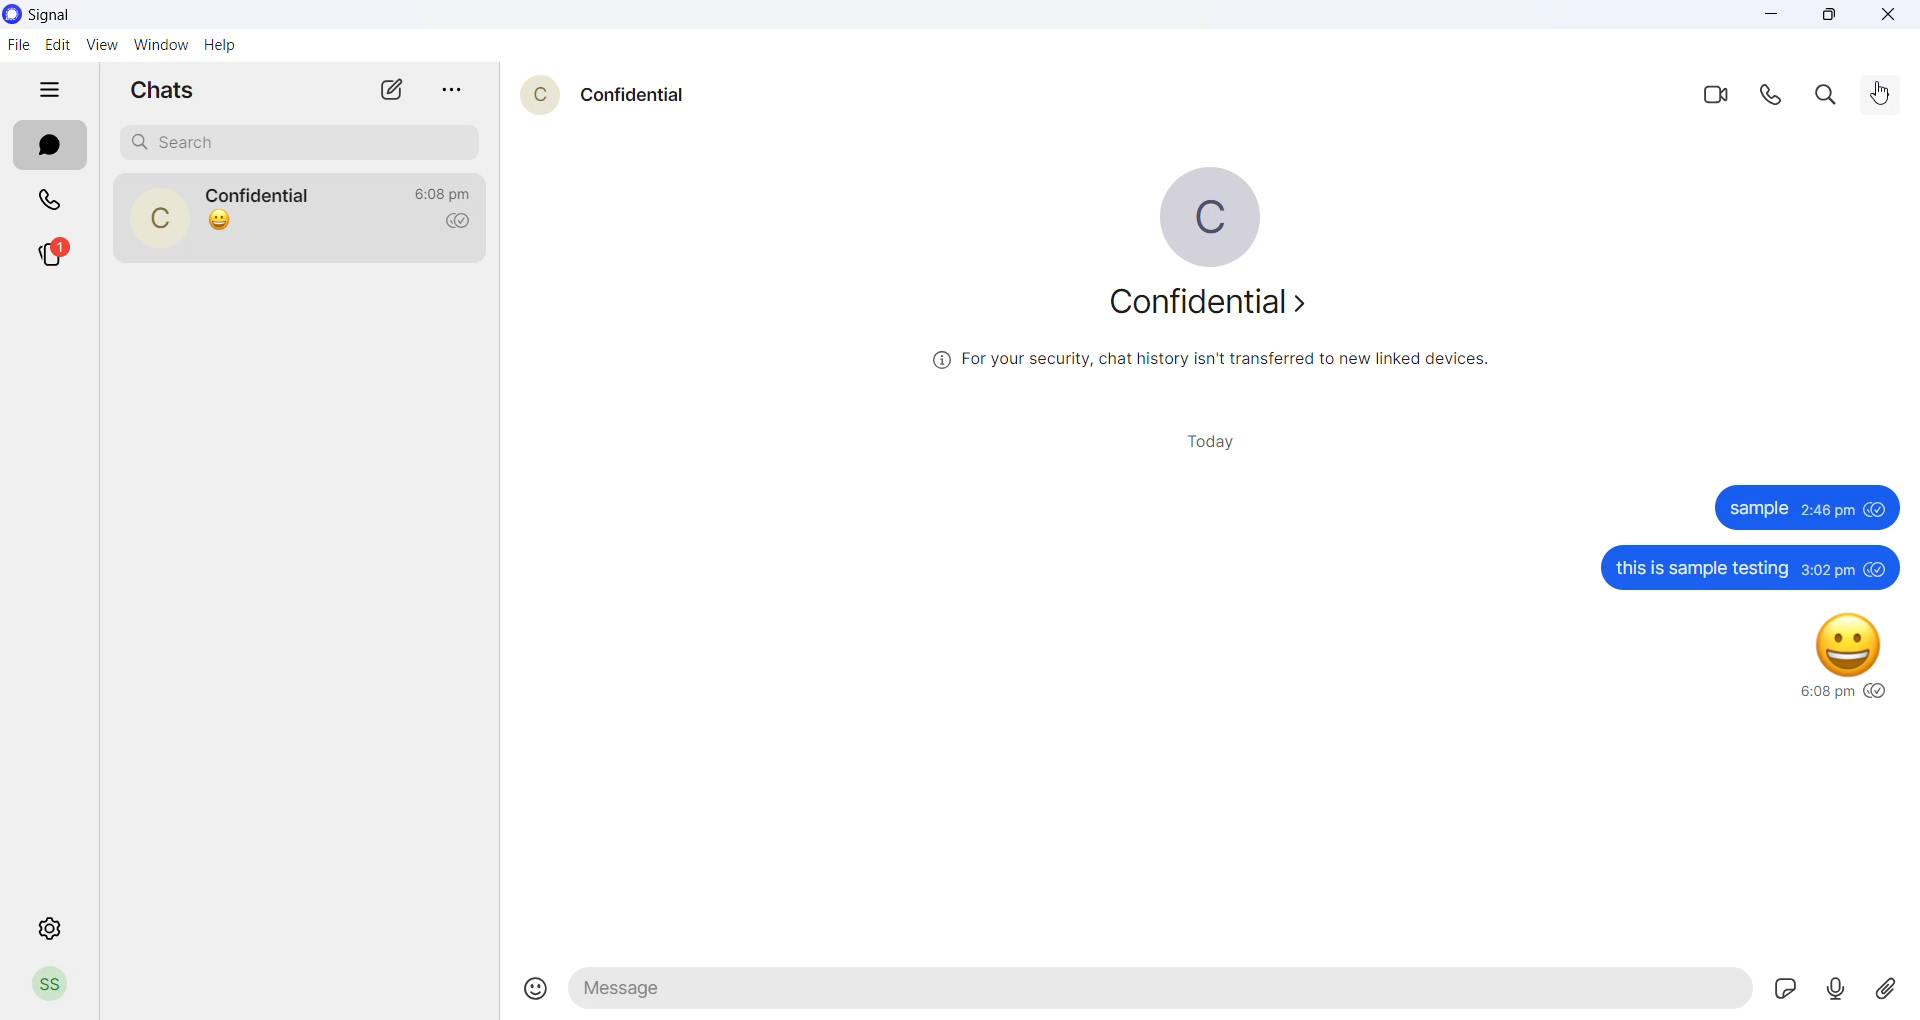  I want to click on about contact, so click(1207, 305).